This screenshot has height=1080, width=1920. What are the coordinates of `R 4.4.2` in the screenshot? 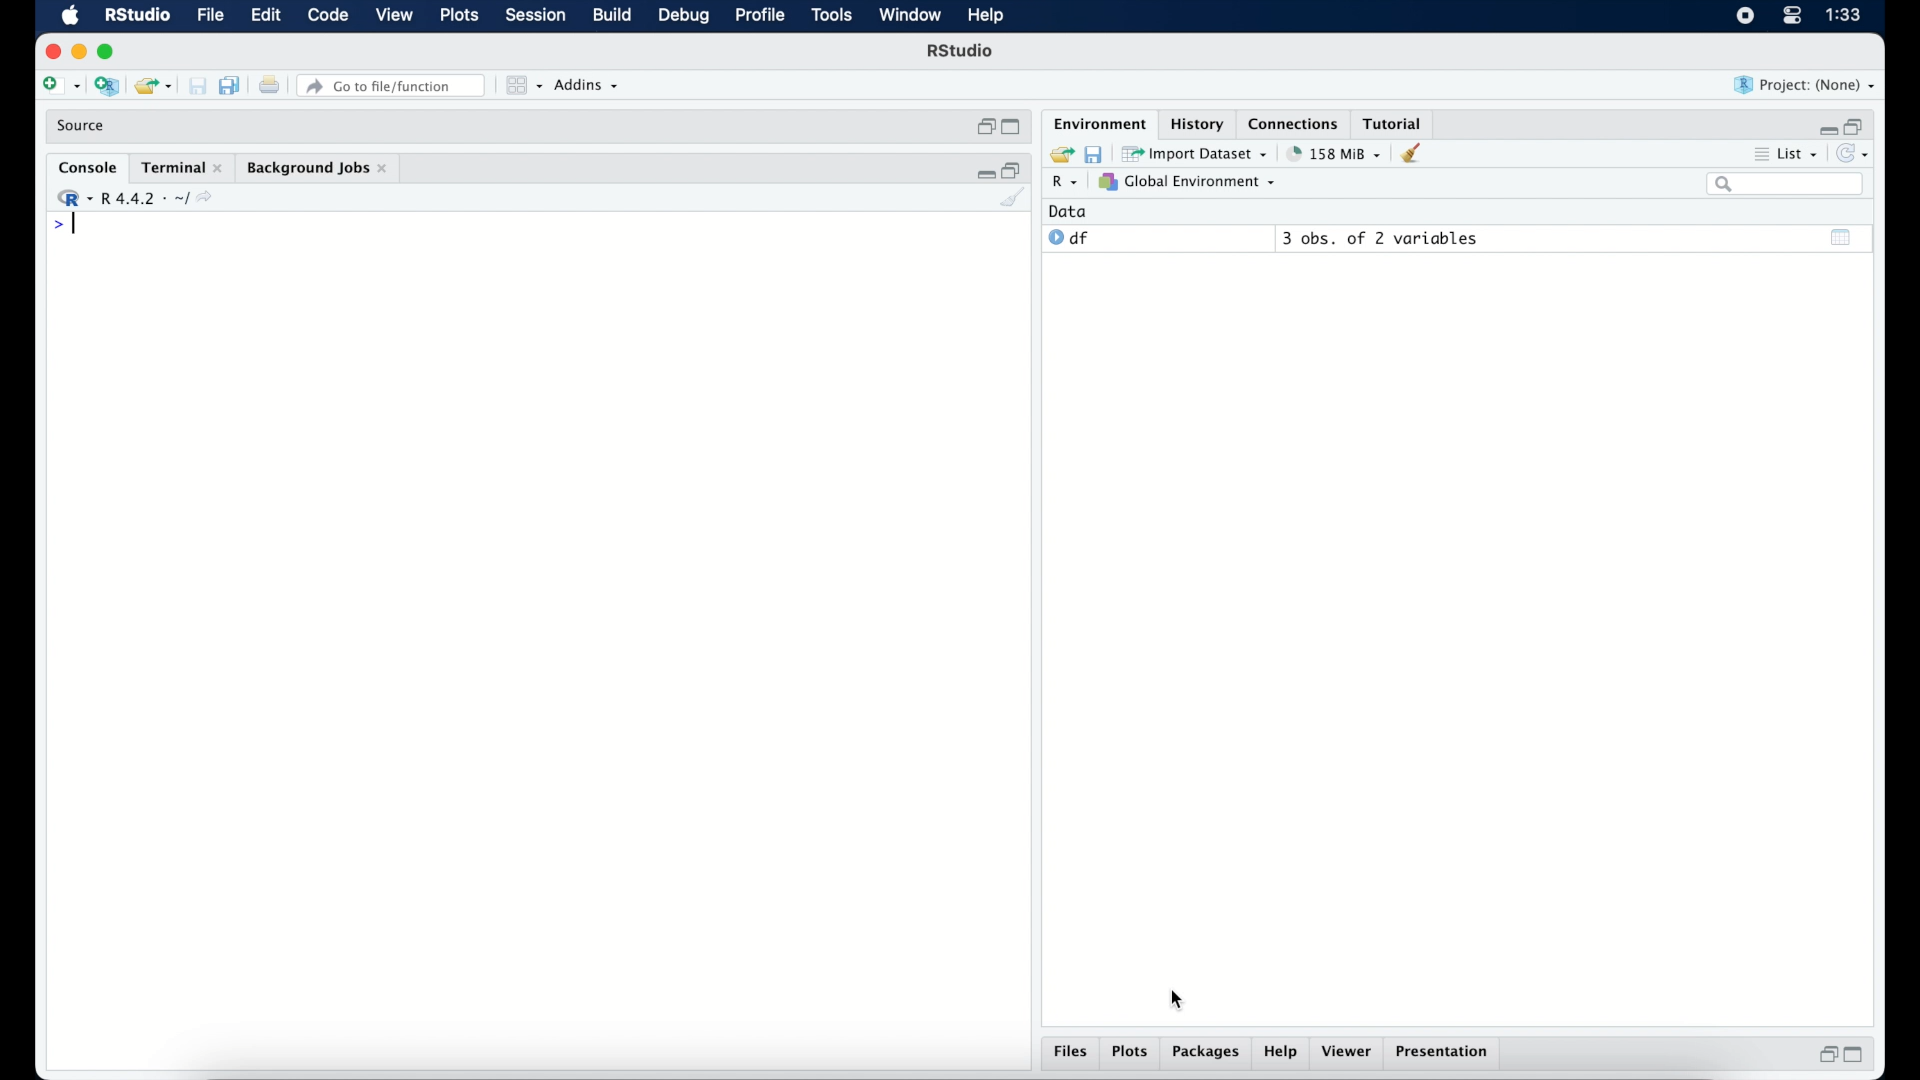 It's located at (139, 198).